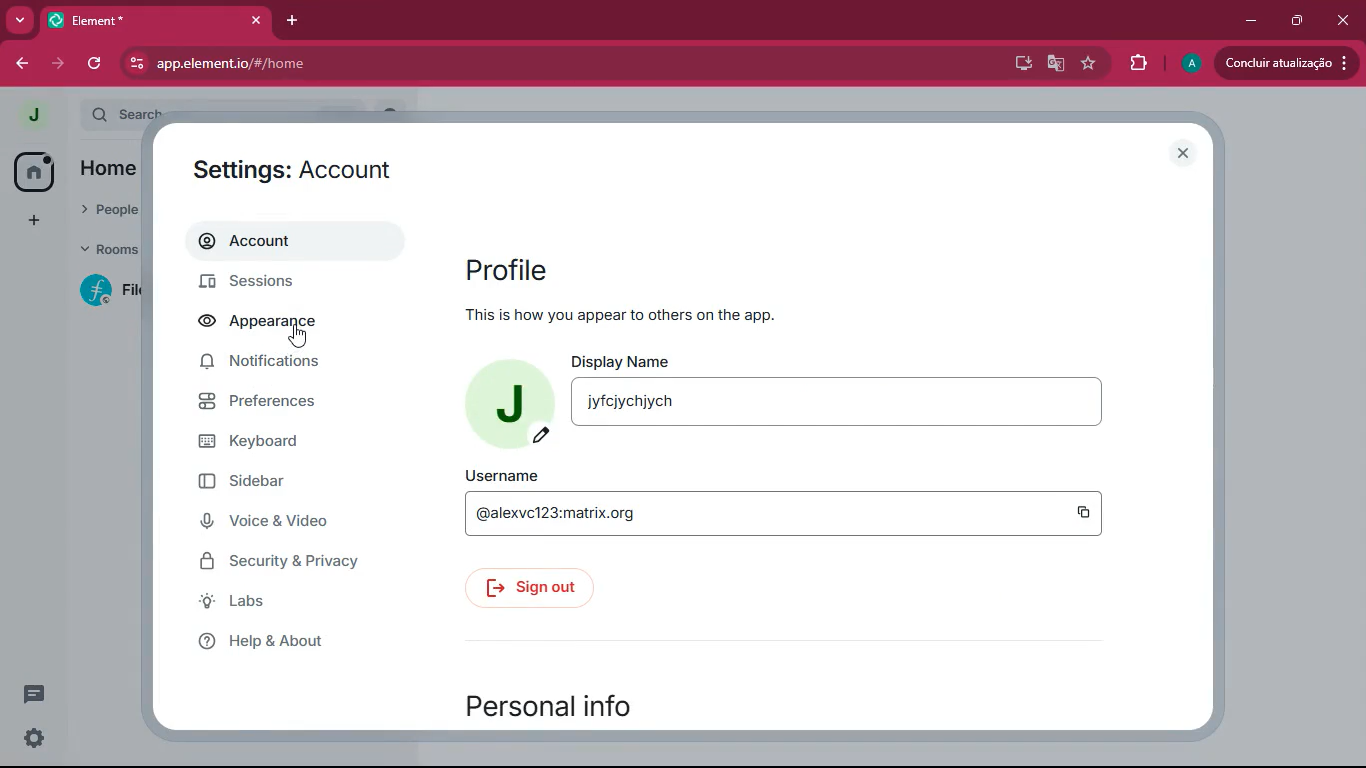  What do you see at coordinates (1093, 63) in the screenshot?
I see `favourite` at bounding box center [1093, 63].